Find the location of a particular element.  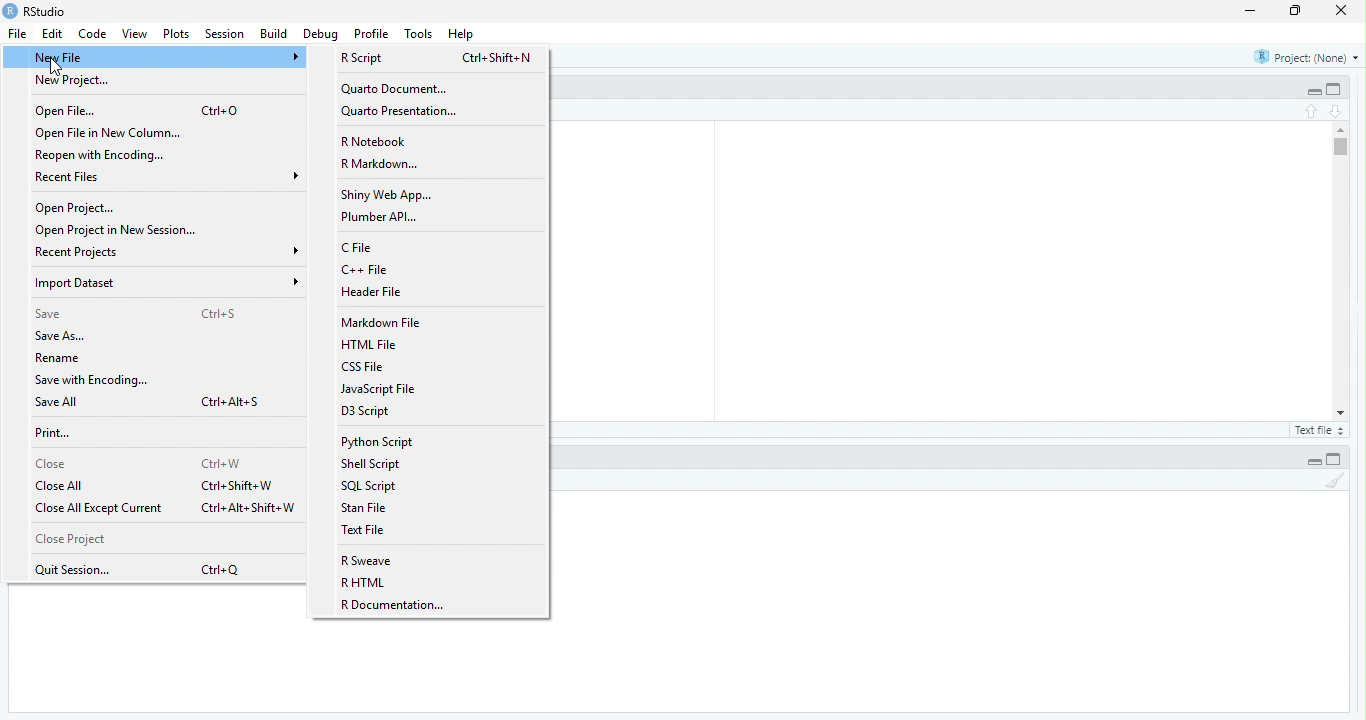

New Project... is located at coordinates (77, 81).